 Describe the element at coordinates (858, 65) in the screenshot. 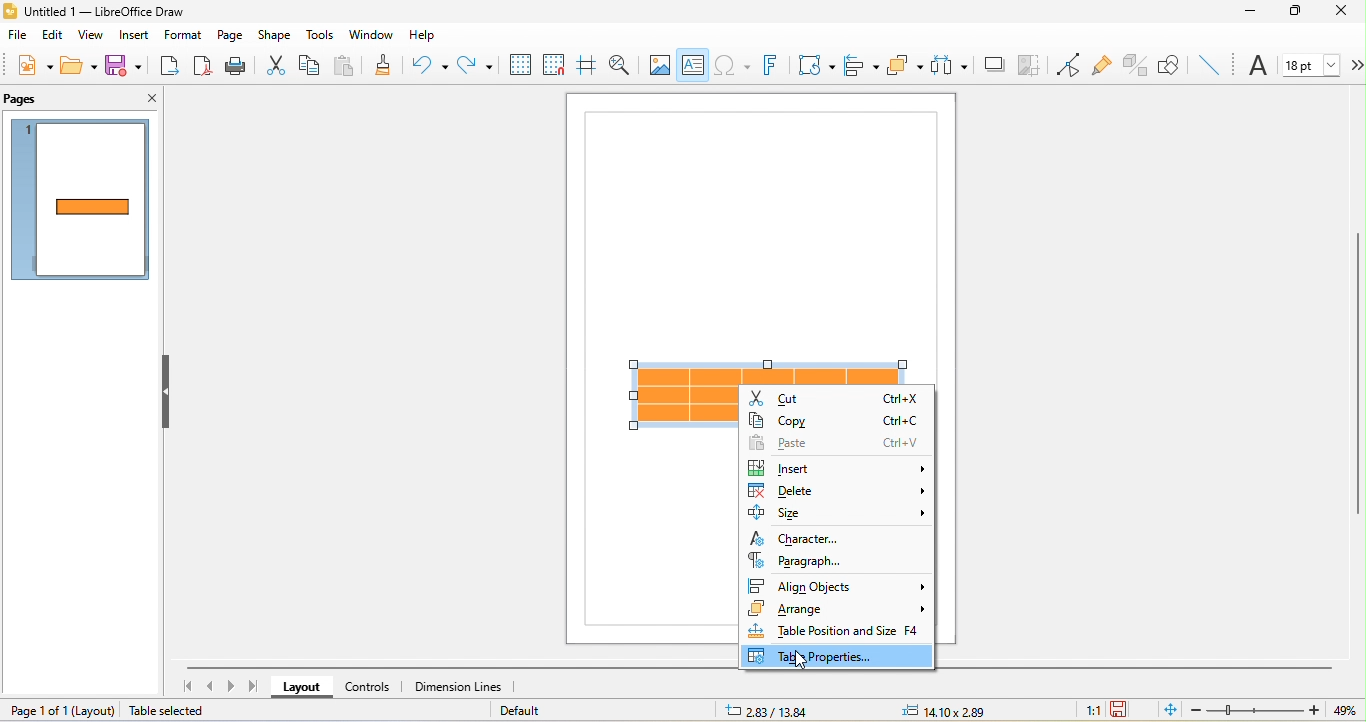

I see `align object` at that location.